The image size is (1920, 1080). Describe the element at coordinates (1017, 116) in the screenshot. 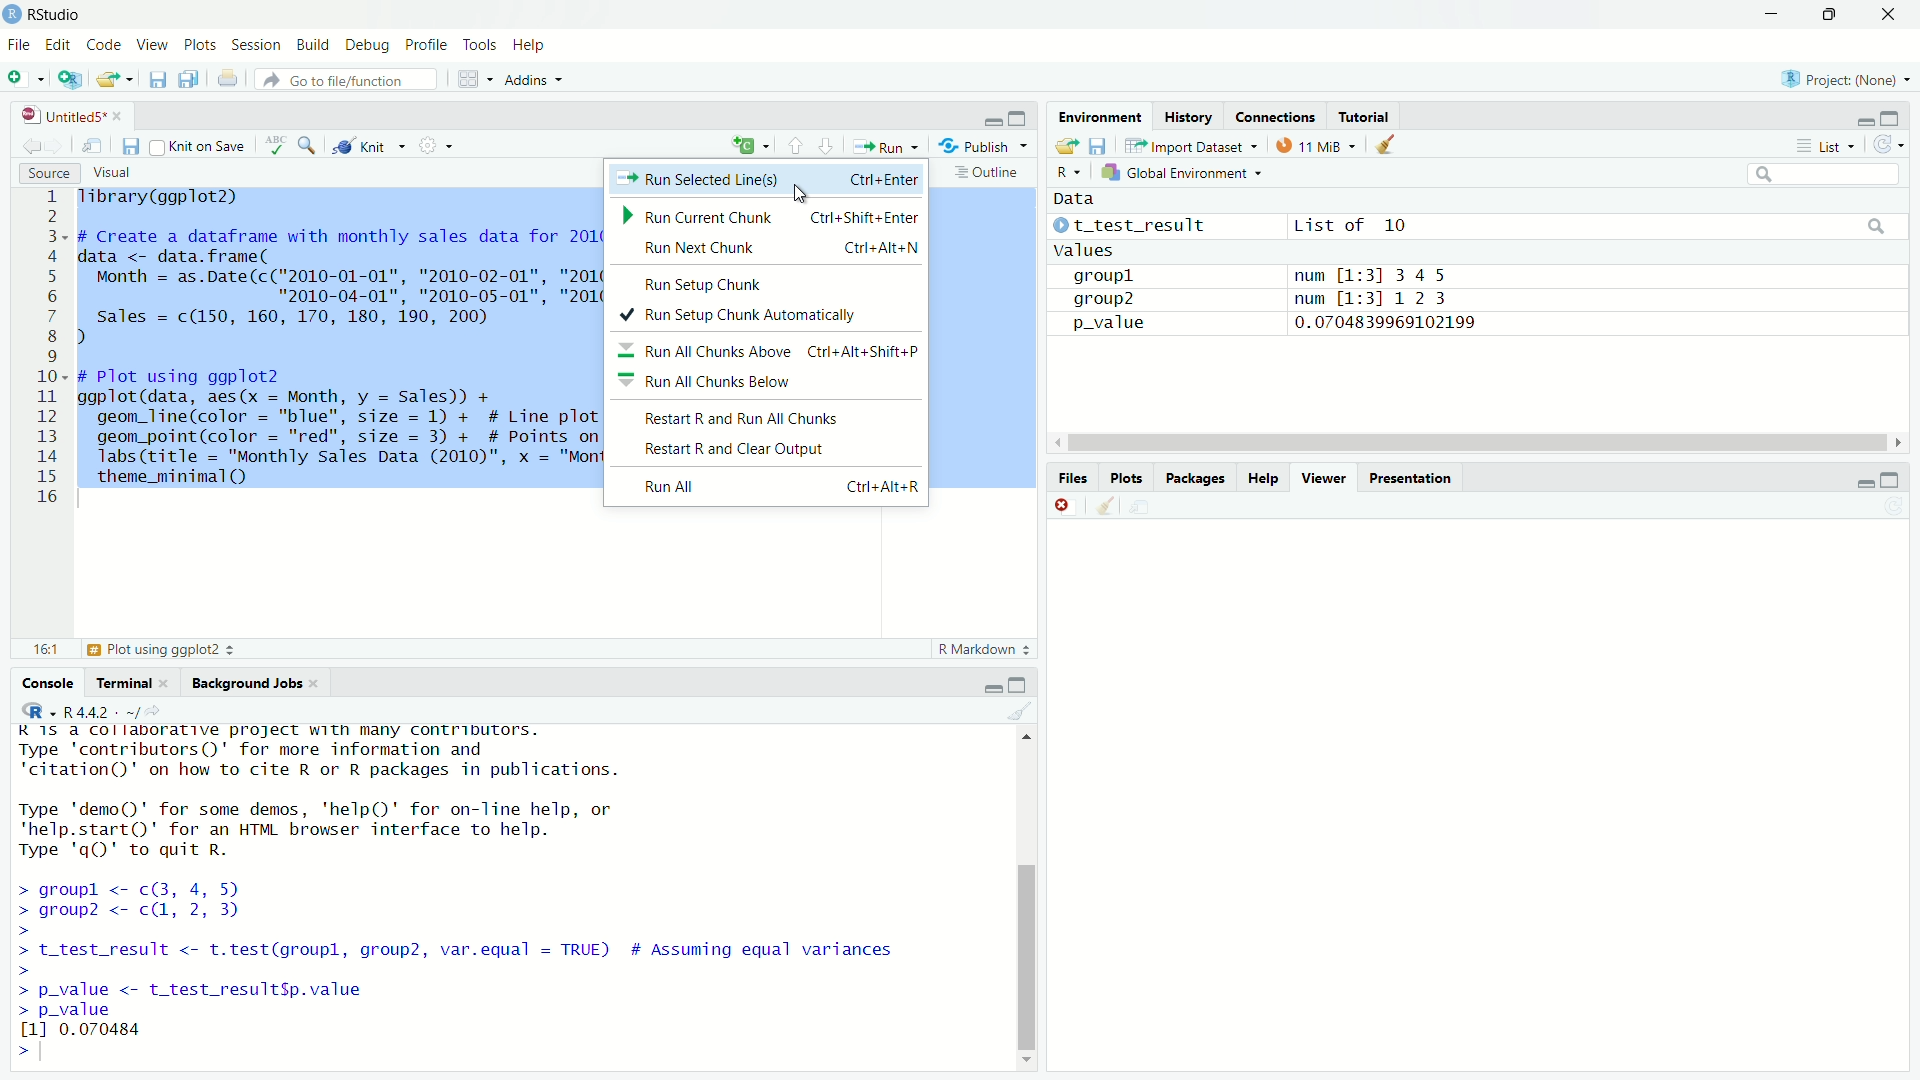

I see `maximise` at that location.